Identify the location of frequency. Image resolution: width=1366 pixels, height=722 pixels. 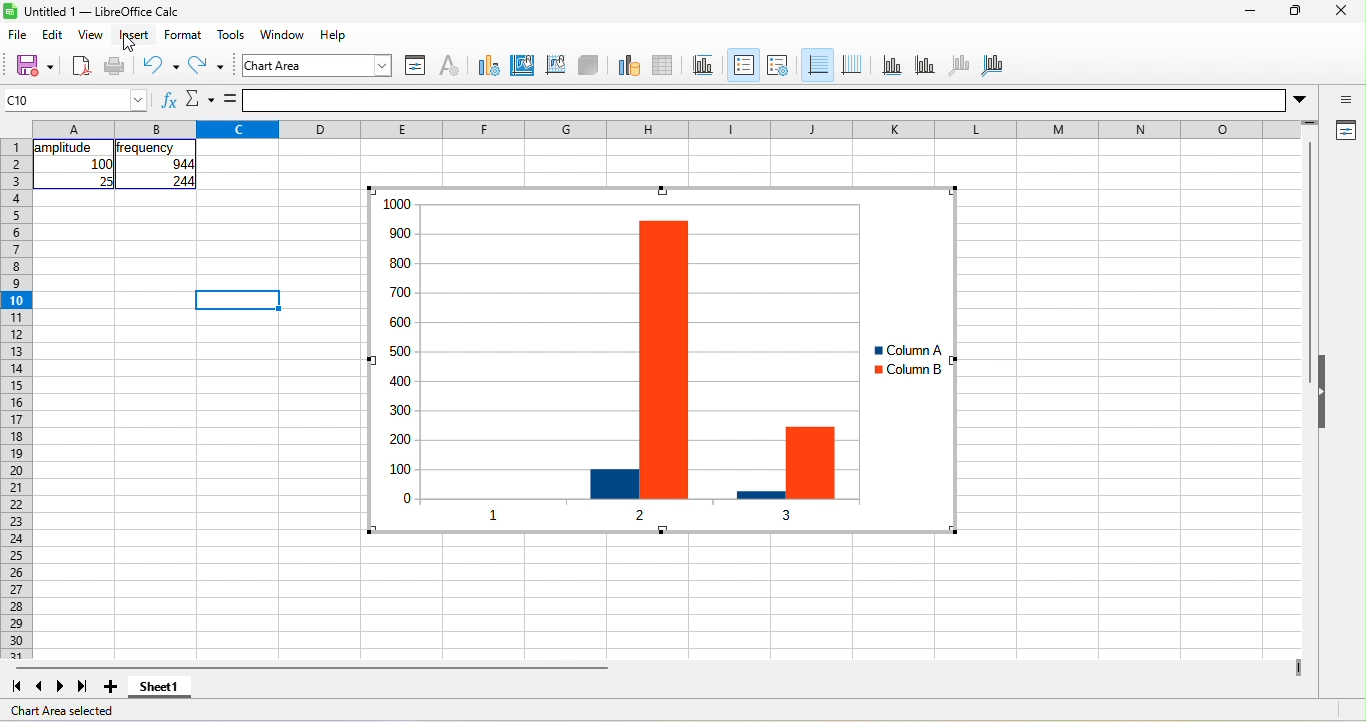
(147, 148).